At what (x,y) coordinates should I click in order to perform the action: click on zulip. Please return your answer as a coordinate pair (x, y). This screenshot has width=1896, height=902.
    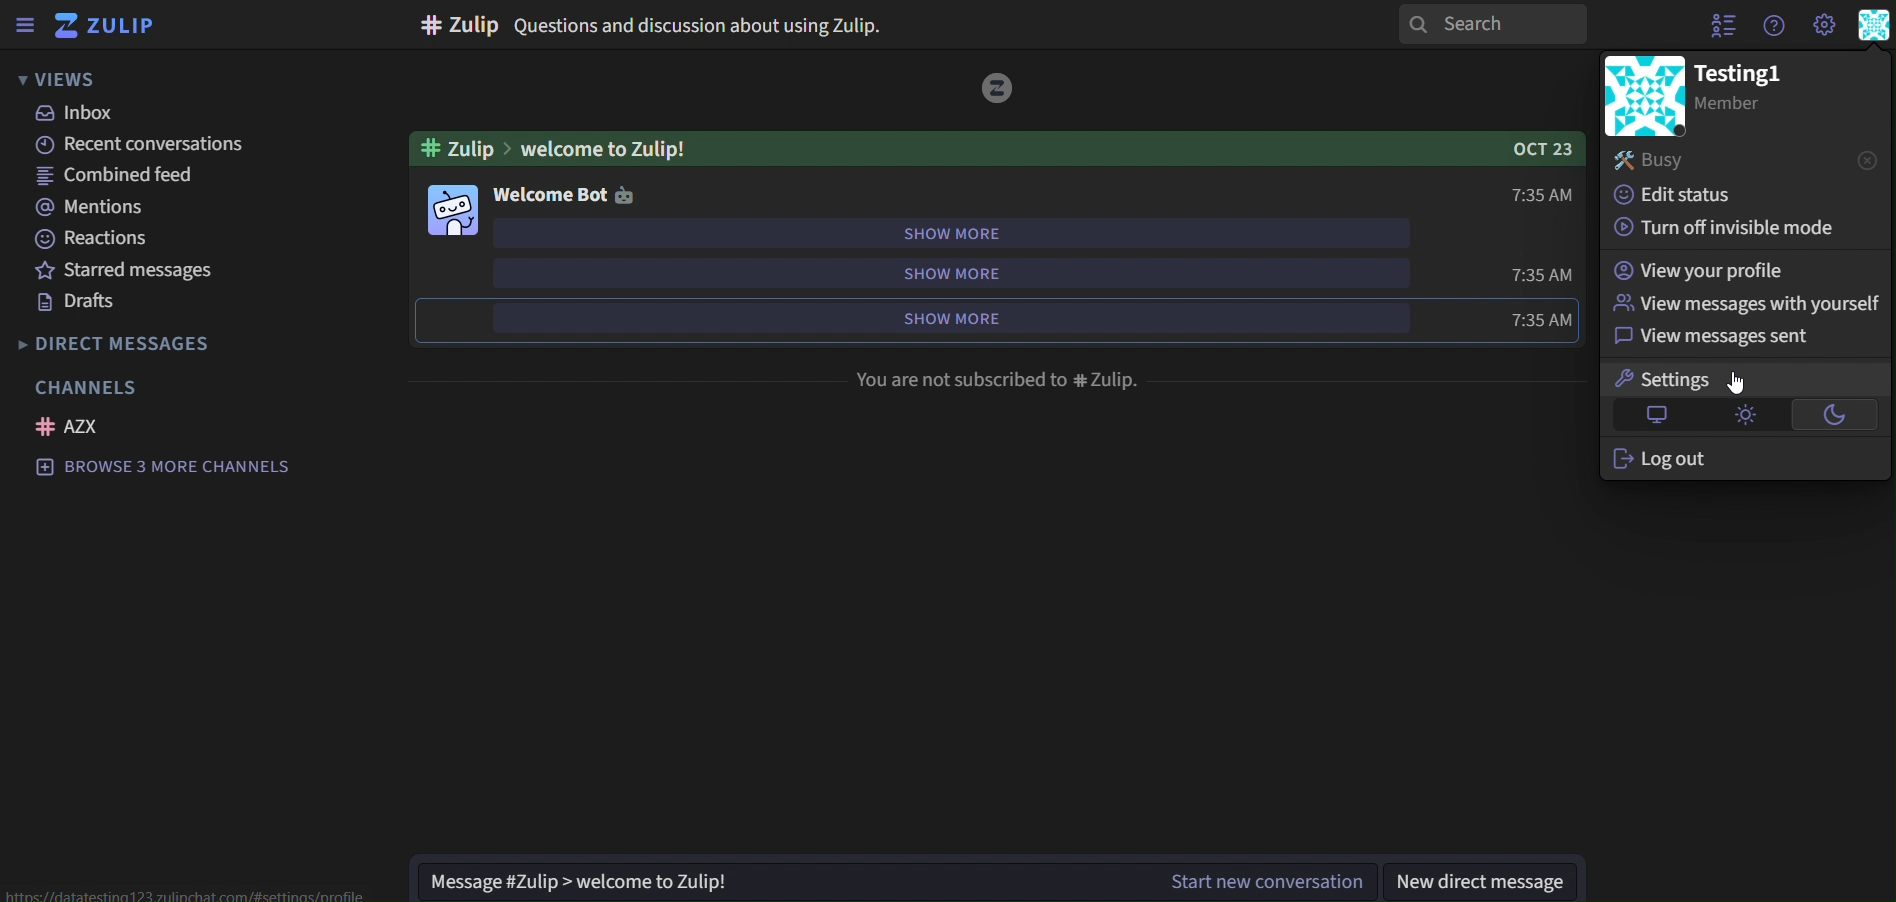
    Looking at the image, I should click on (105, 25).